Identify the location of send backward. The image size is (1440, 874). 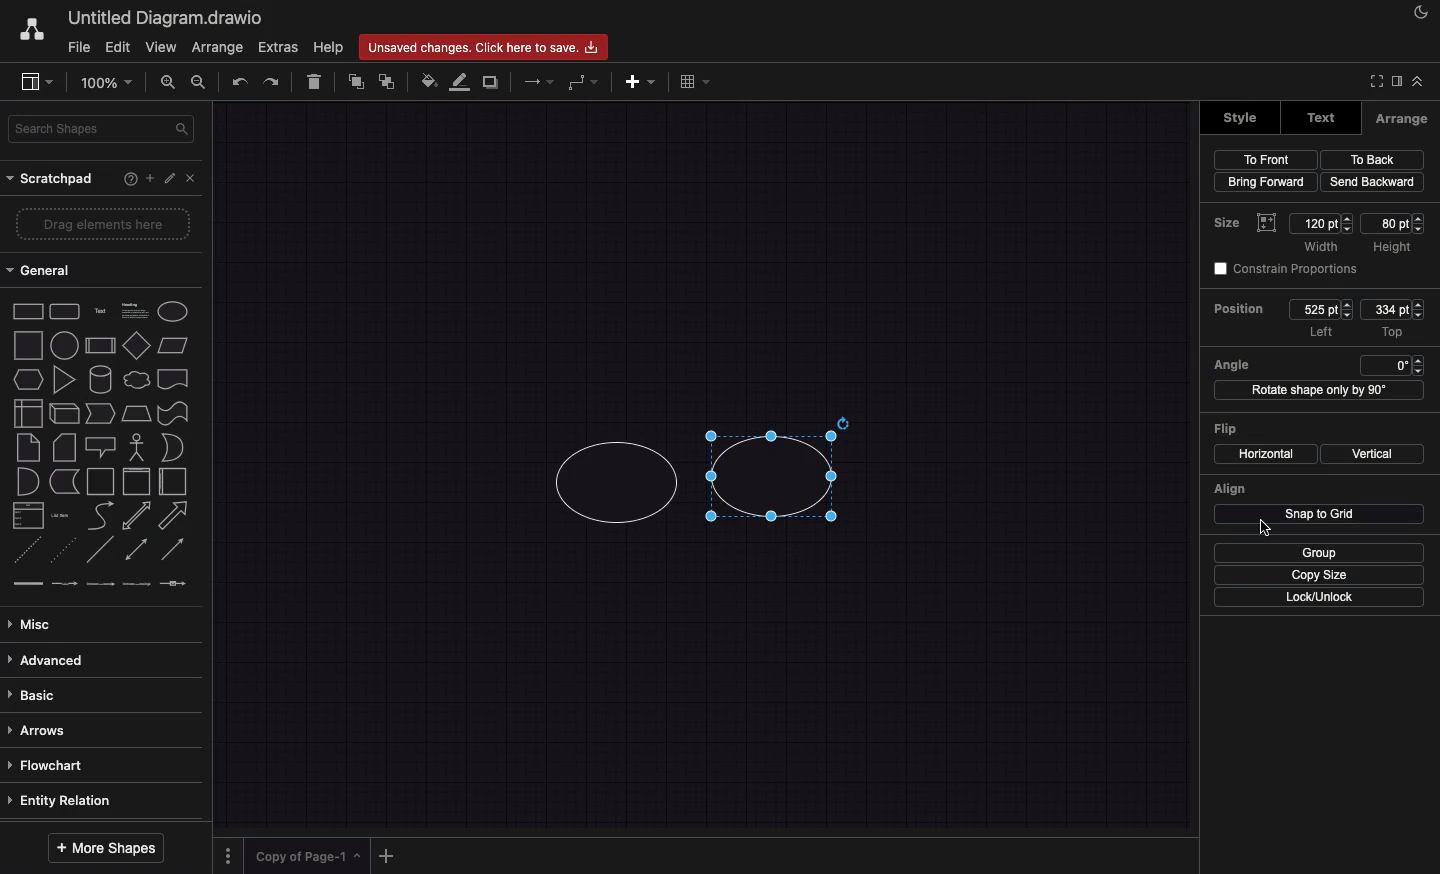
(1372, 182).